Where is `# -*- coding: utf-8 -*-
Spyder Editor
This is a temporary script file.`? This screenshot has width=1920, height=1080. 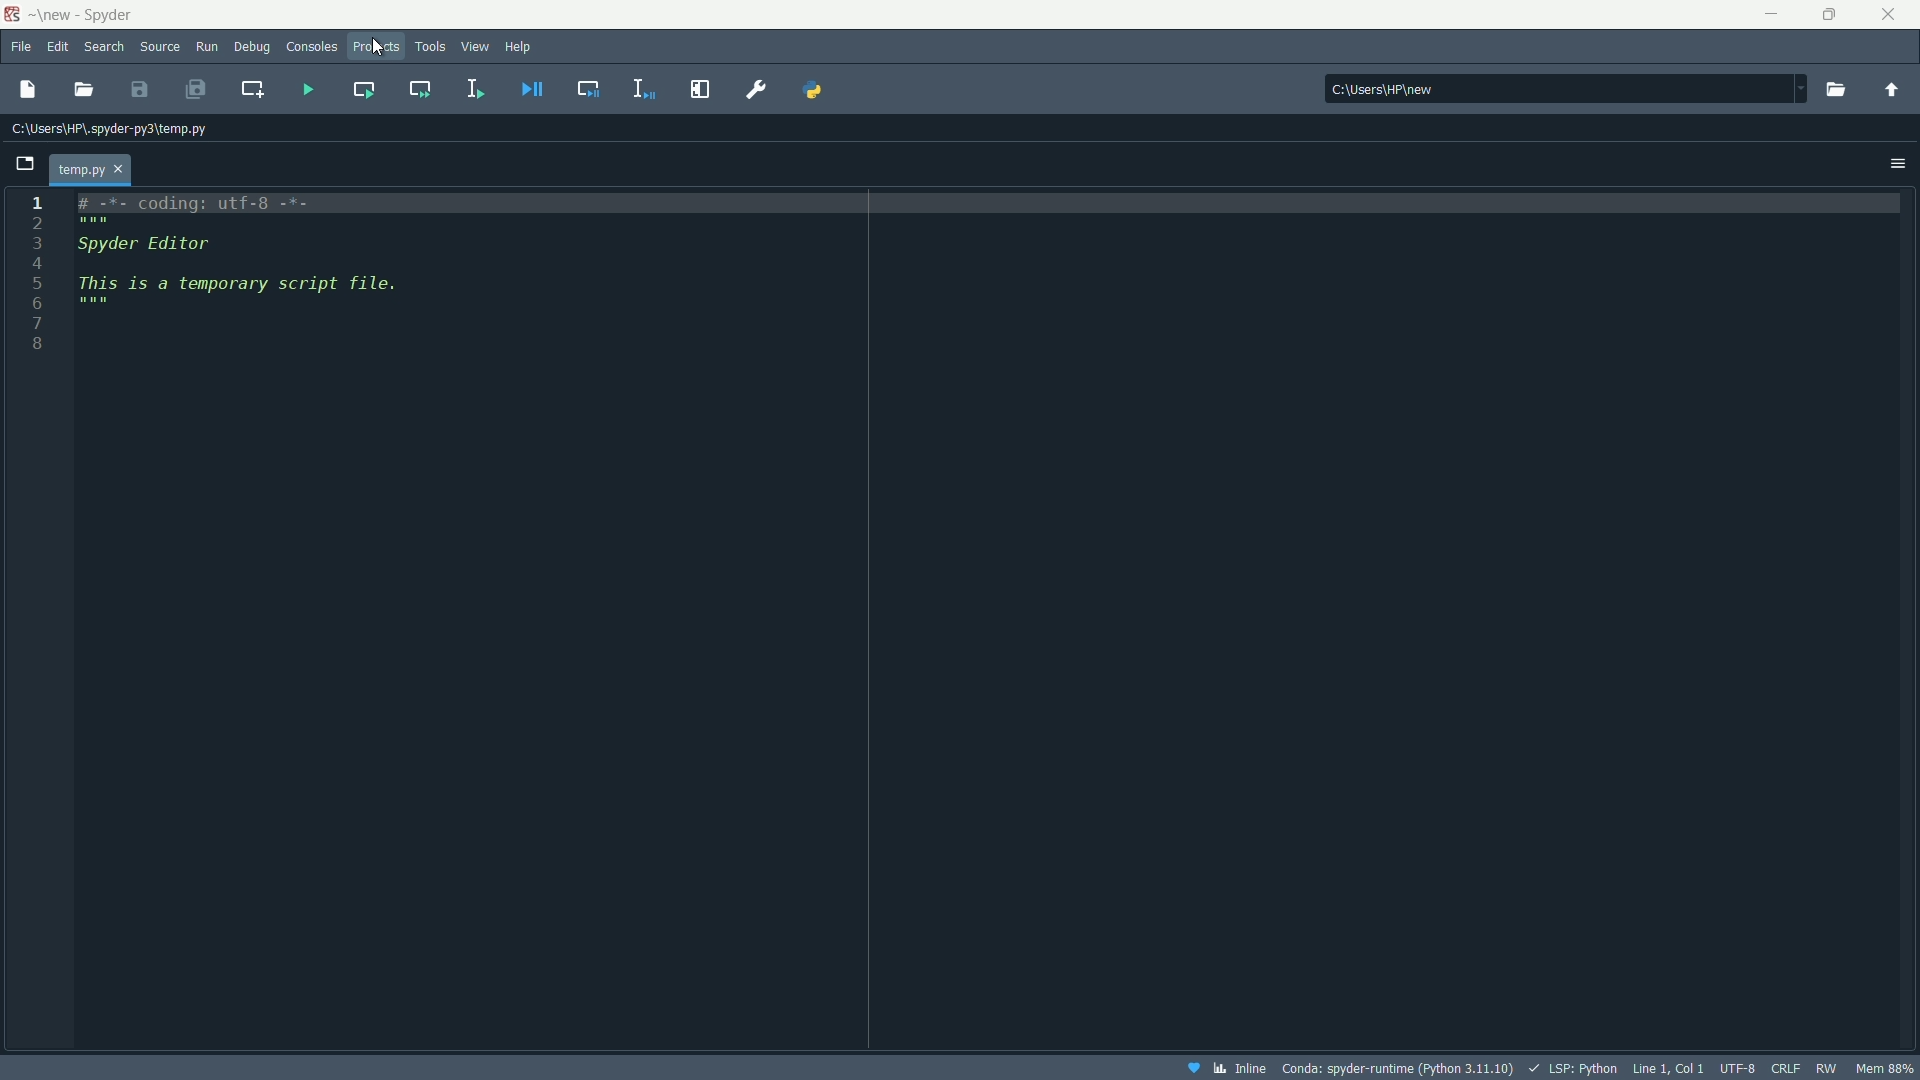
# -*- coding: utf-8 -*-
Spyder Editor
This is a temporary script file. is located at coordinates (310, 280).